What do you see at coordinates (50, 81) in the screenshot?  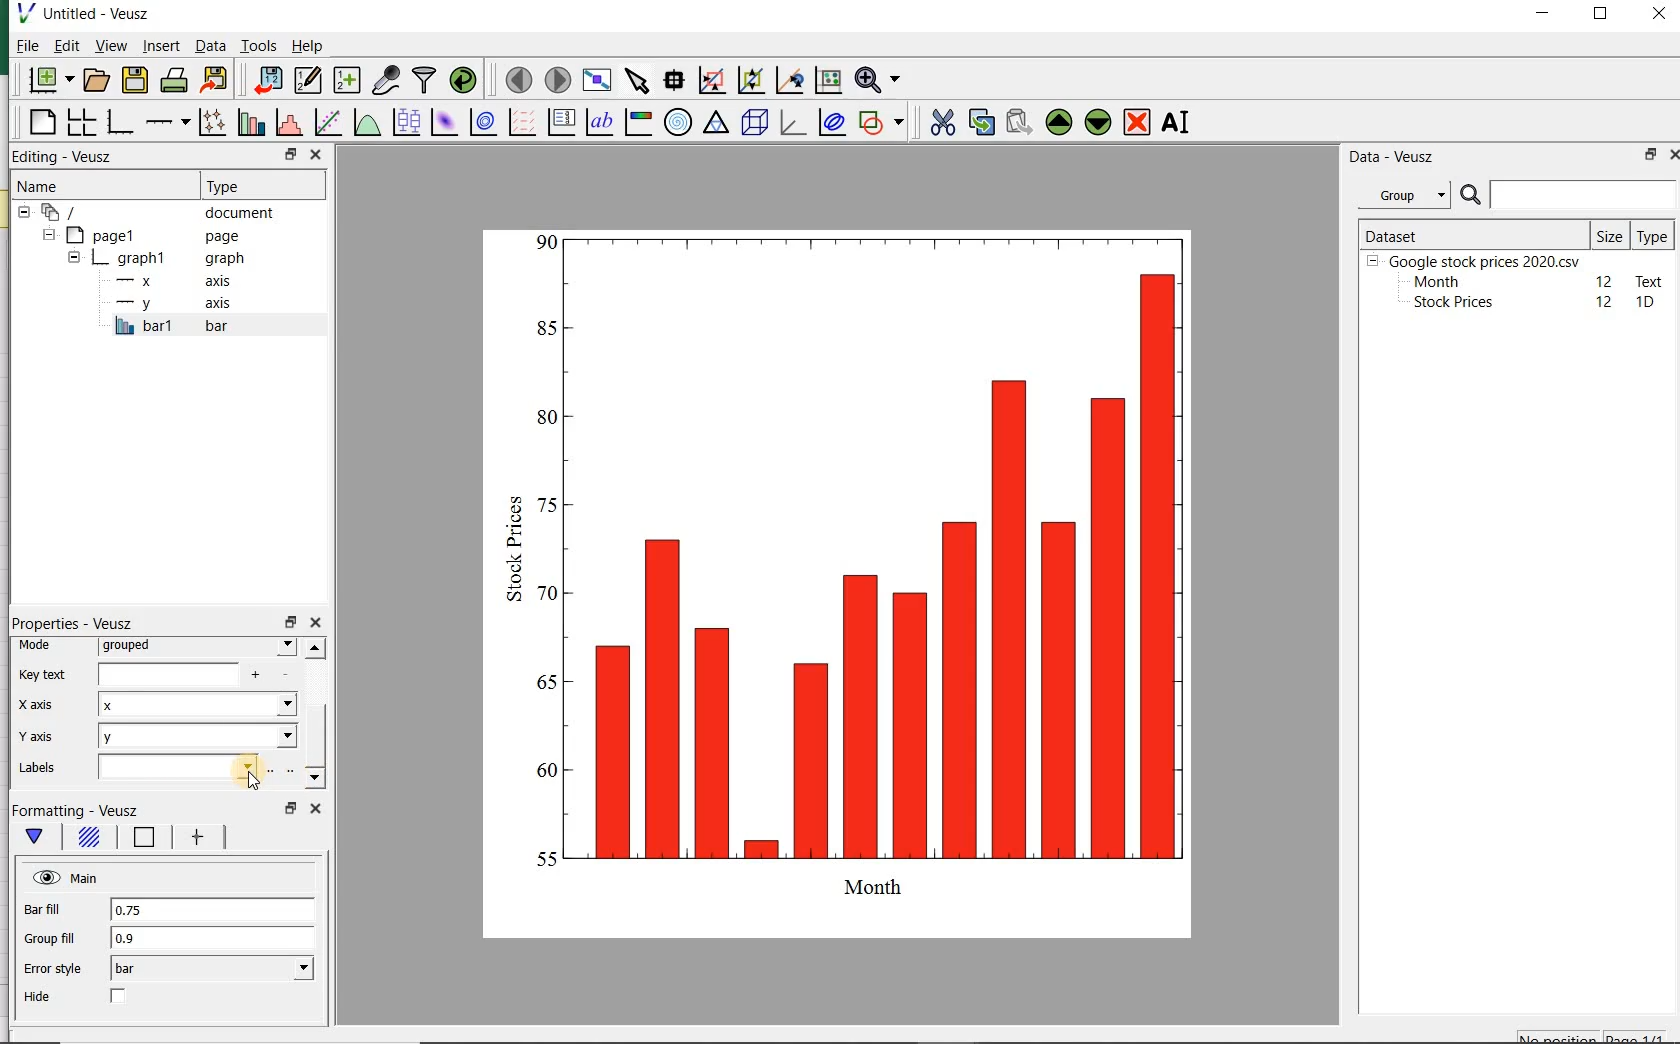 I see `new document` at bounding box center [50, 81].